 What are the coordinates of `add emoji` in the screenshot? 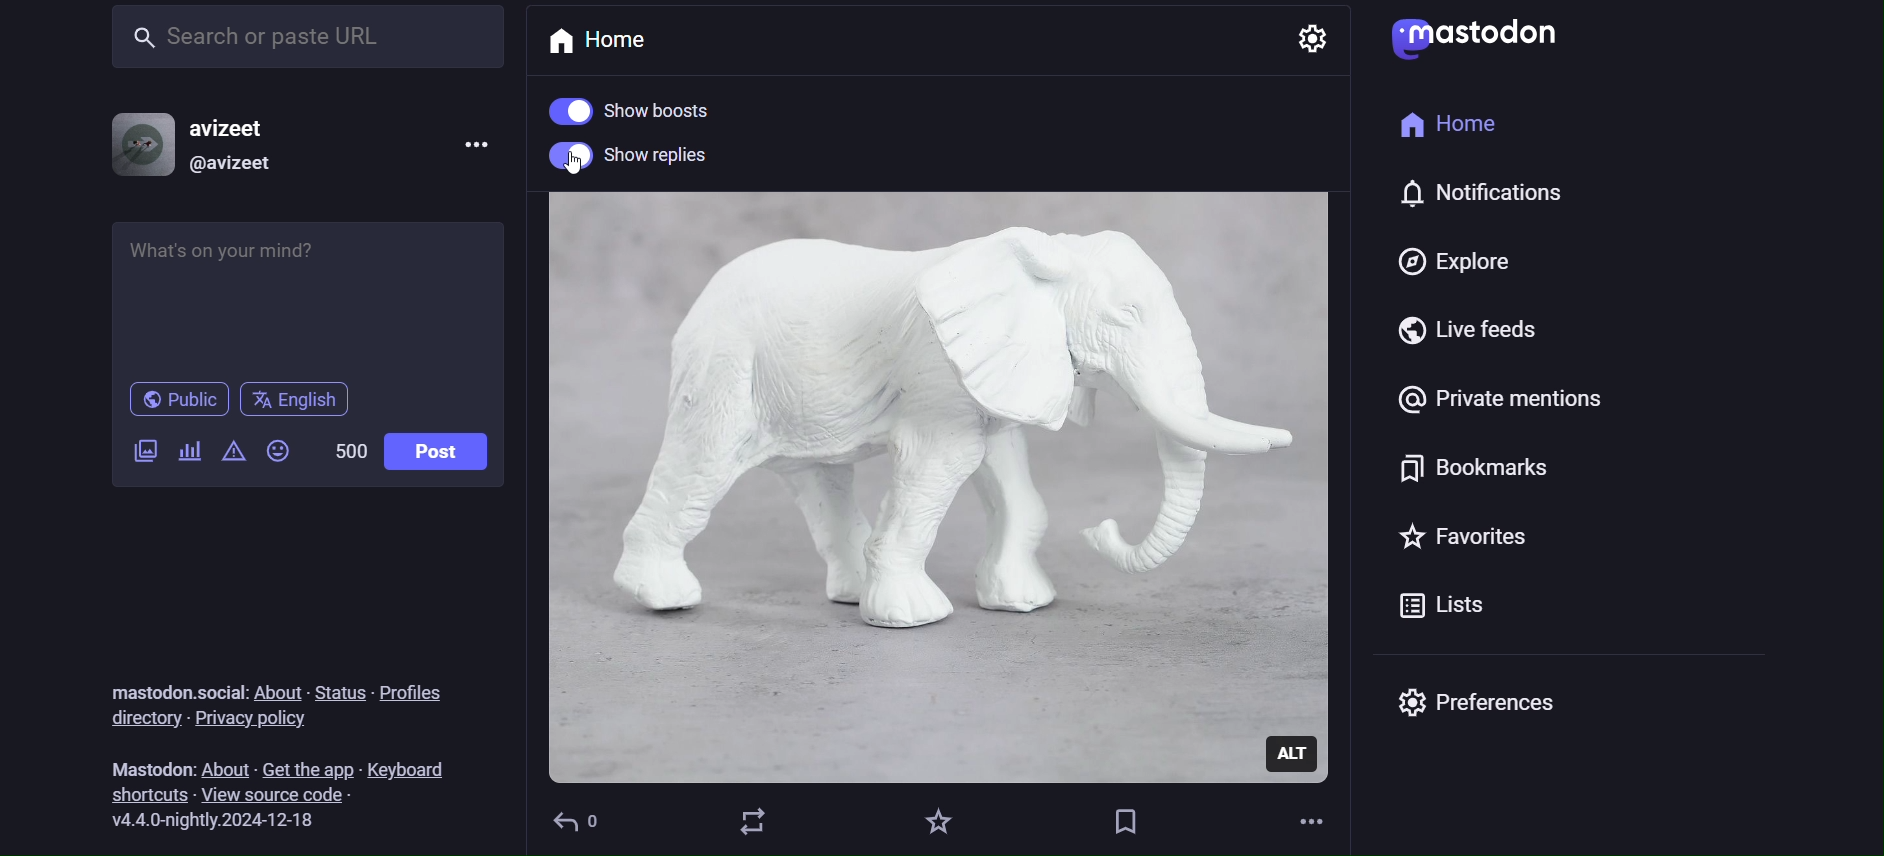 It's located at (279, 456).